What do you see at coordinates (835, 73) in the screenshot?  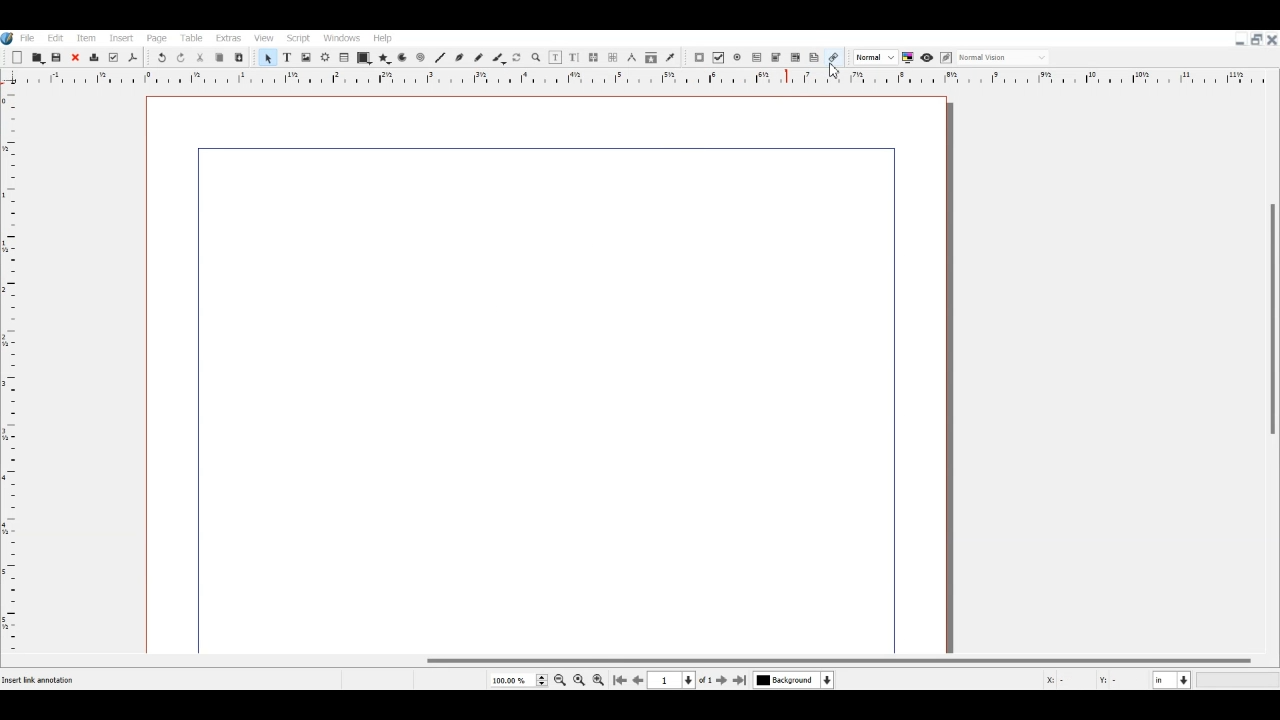 I see `cursor` at bounding box center [835, 73].